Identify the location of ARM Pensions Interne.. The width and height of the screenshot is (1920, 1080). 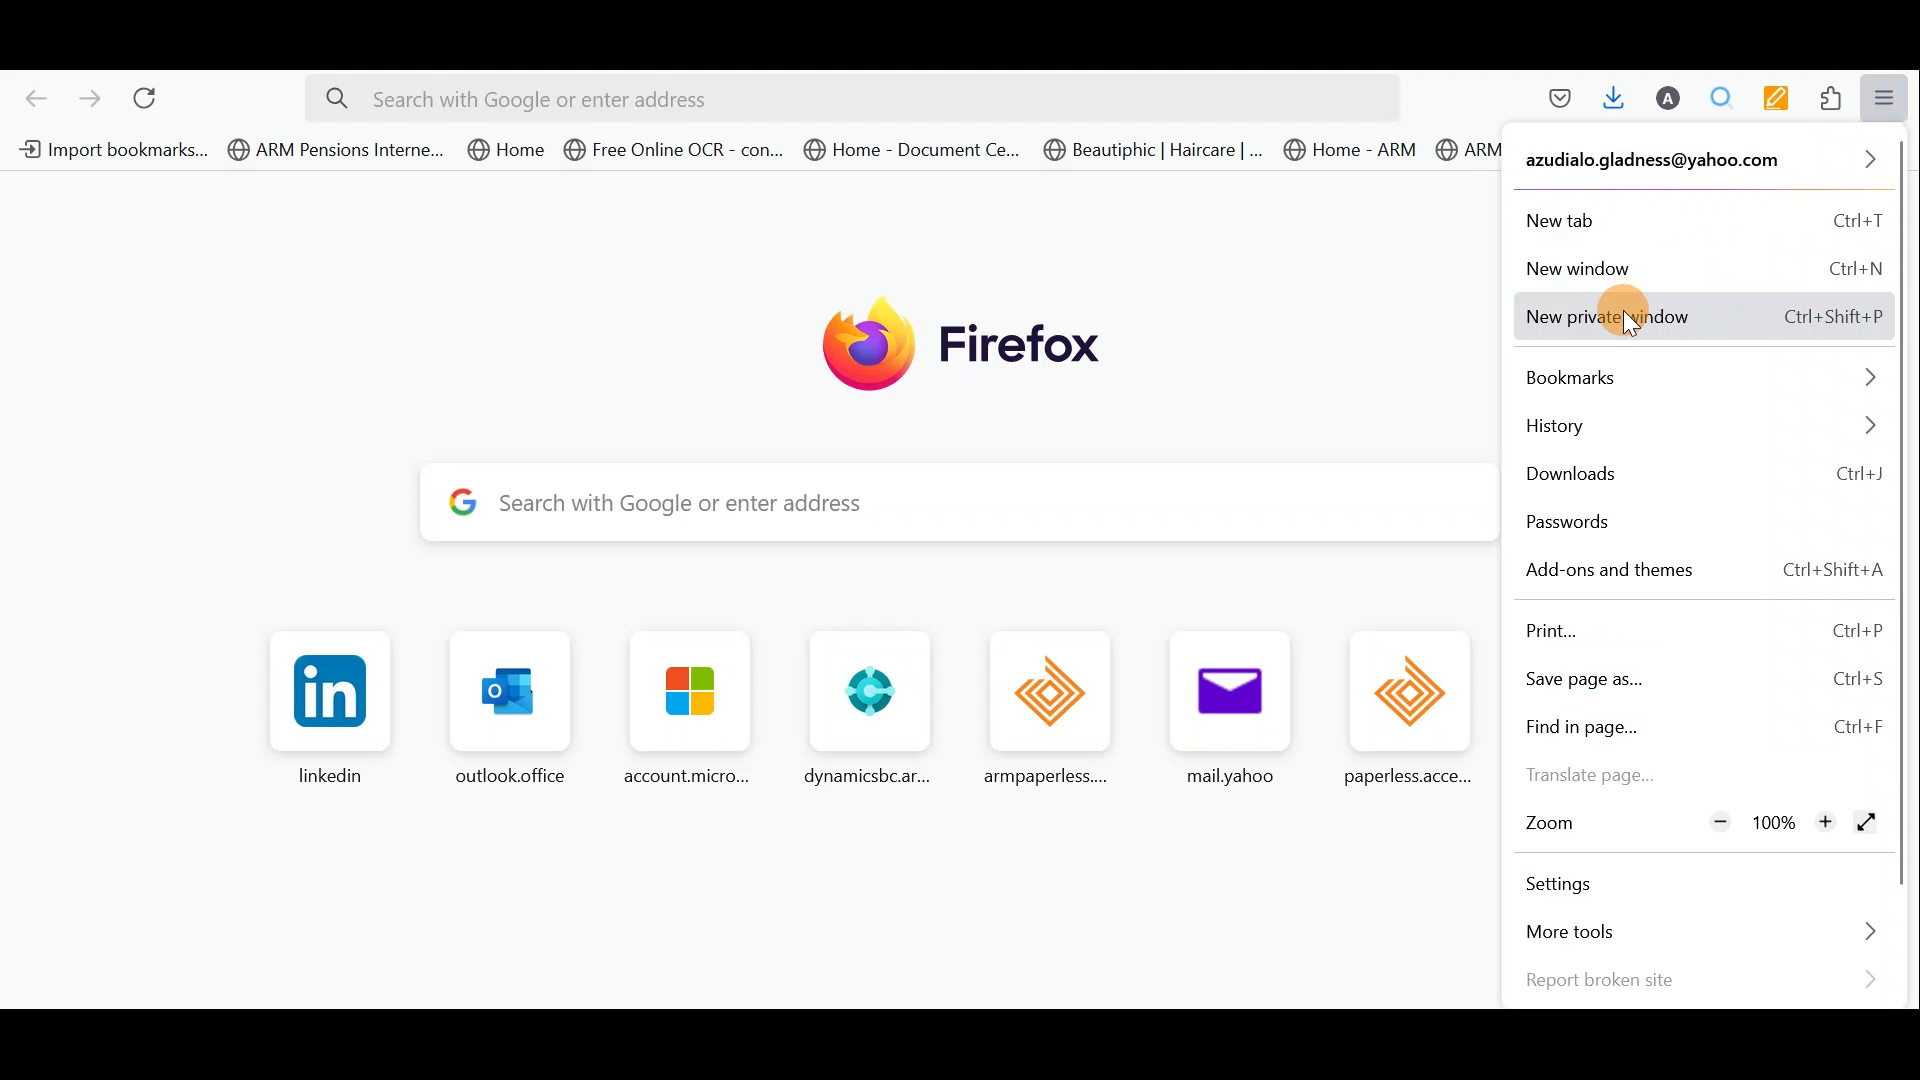
(1468, 154).